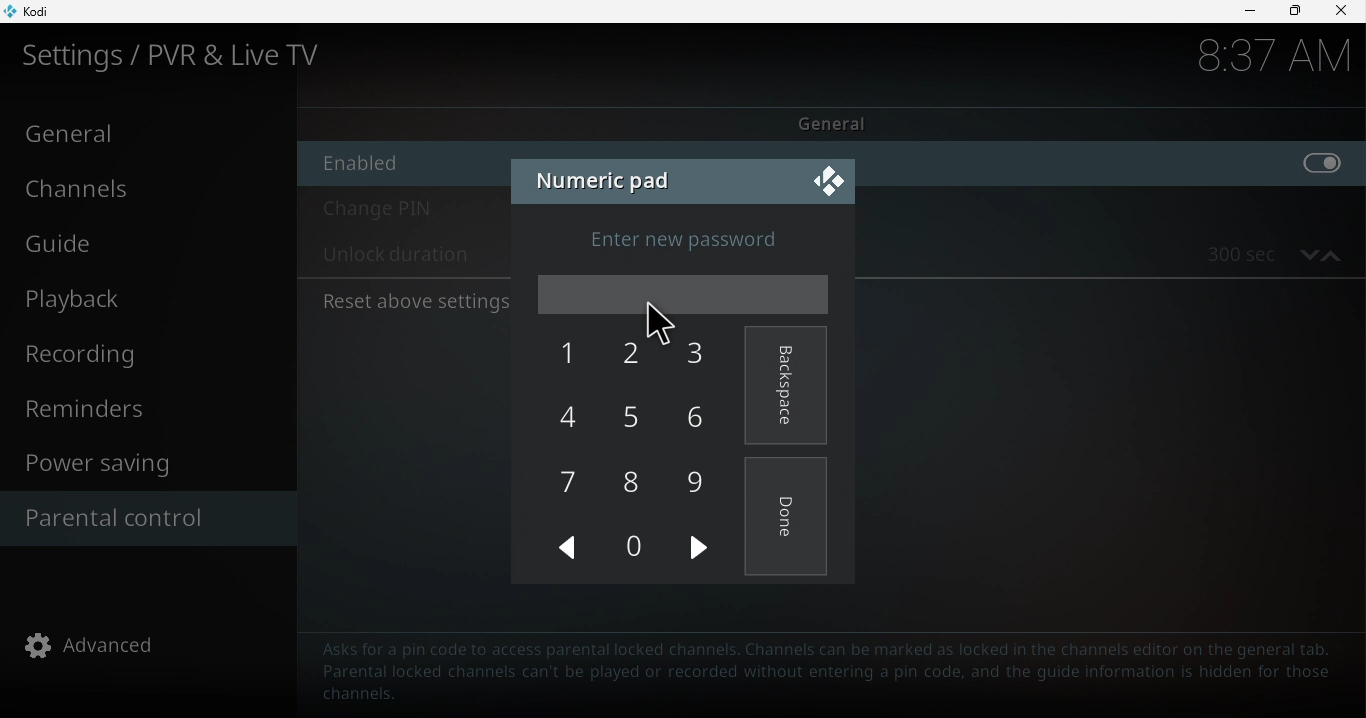 The height and width of the screenshot is (718, 1366). I want to click on 4, so click(574, 421).